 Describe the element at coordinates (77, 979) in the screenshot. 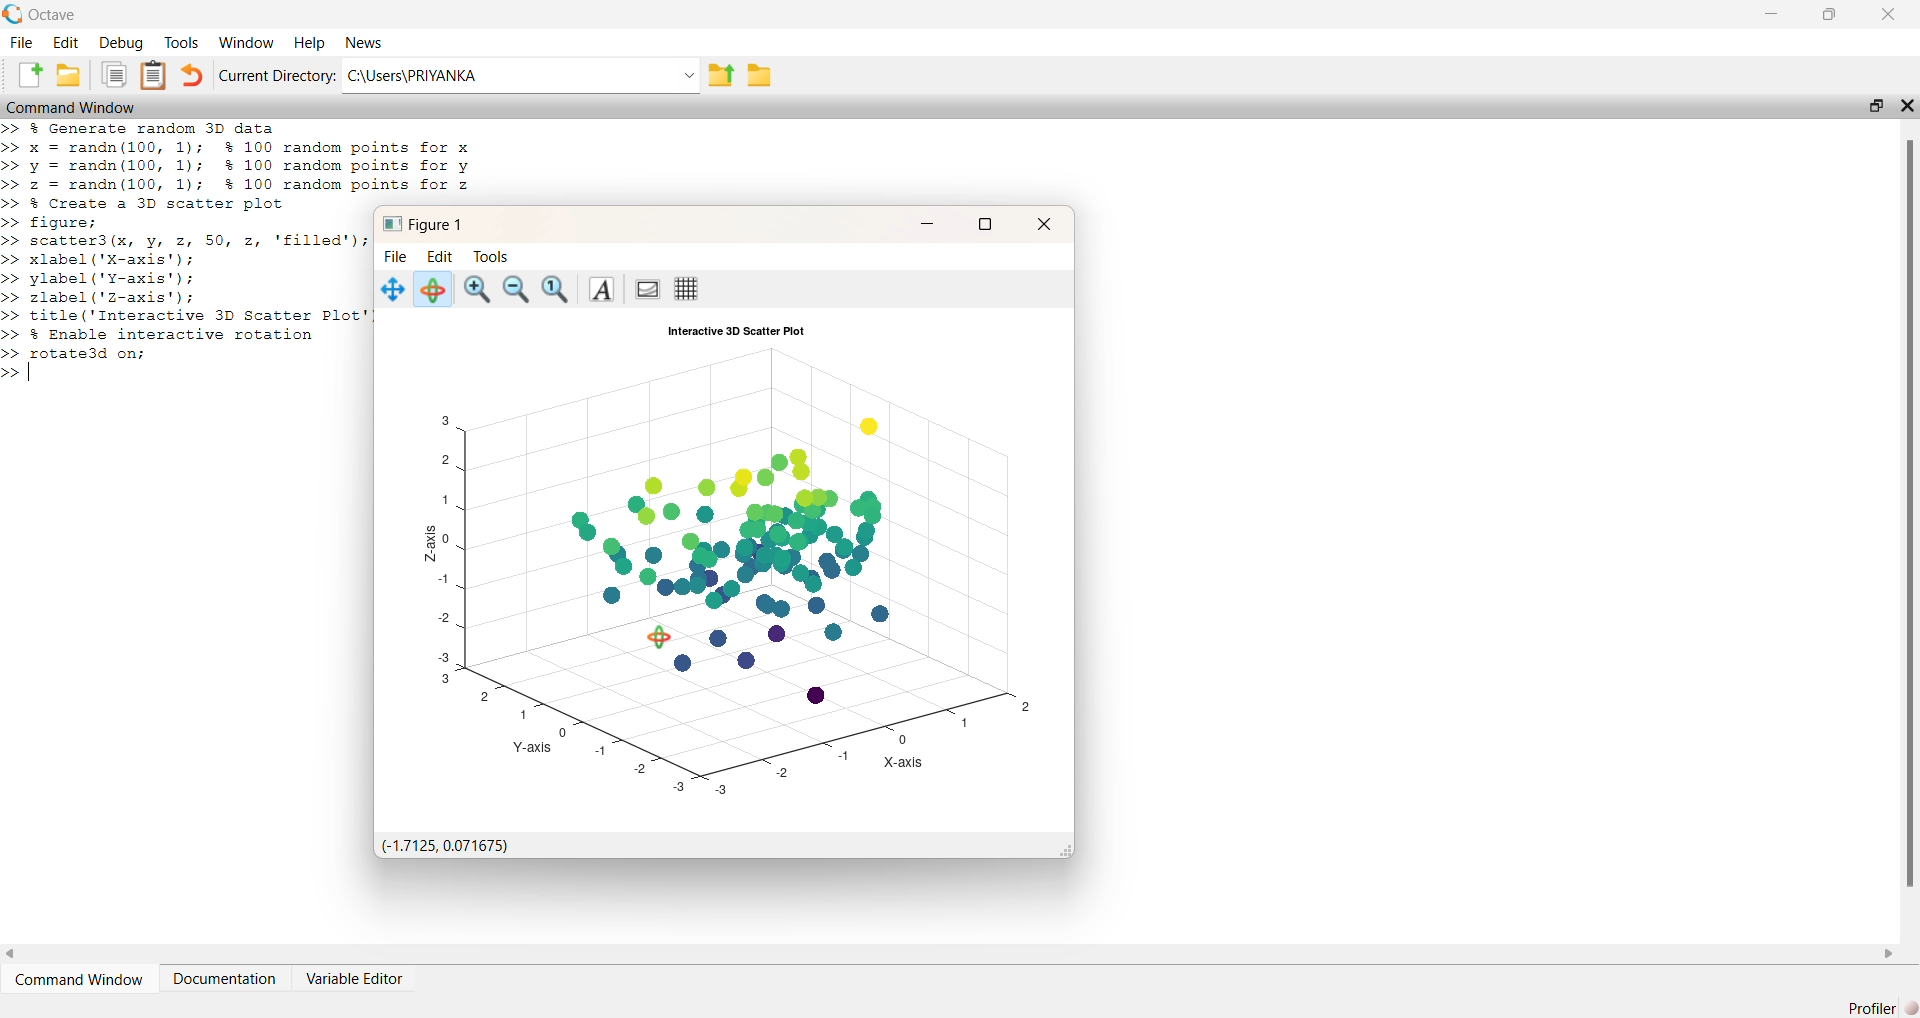

I see `Command Window` at that location.